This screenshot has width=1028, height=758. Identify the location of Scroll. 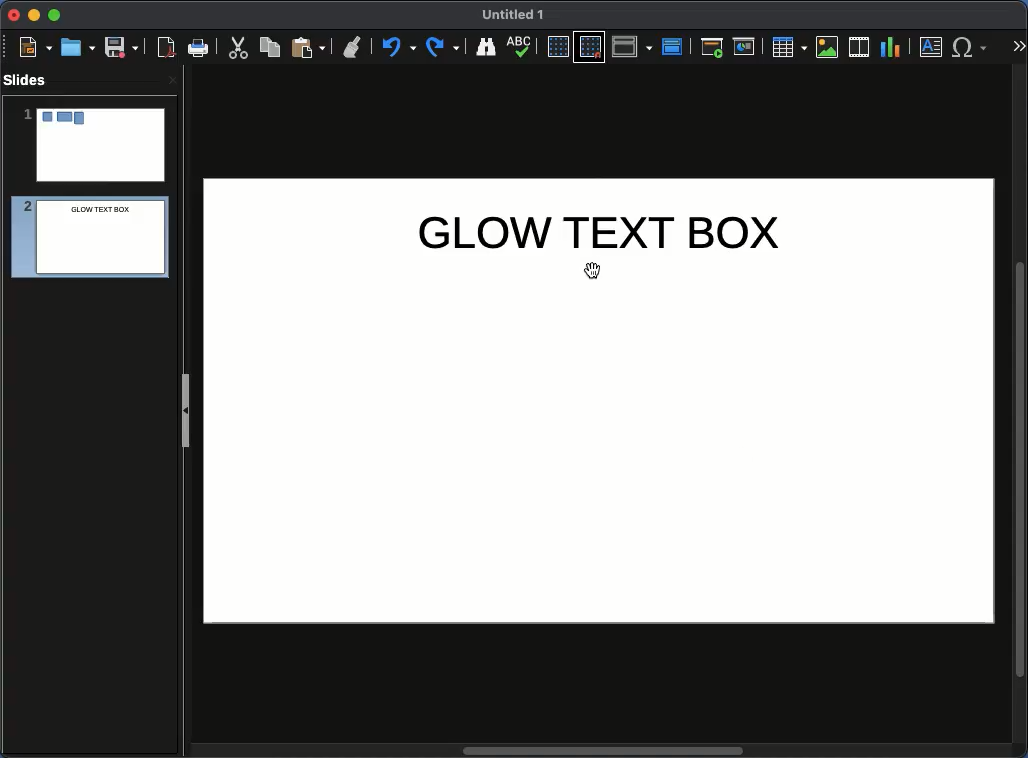
(599, 752).